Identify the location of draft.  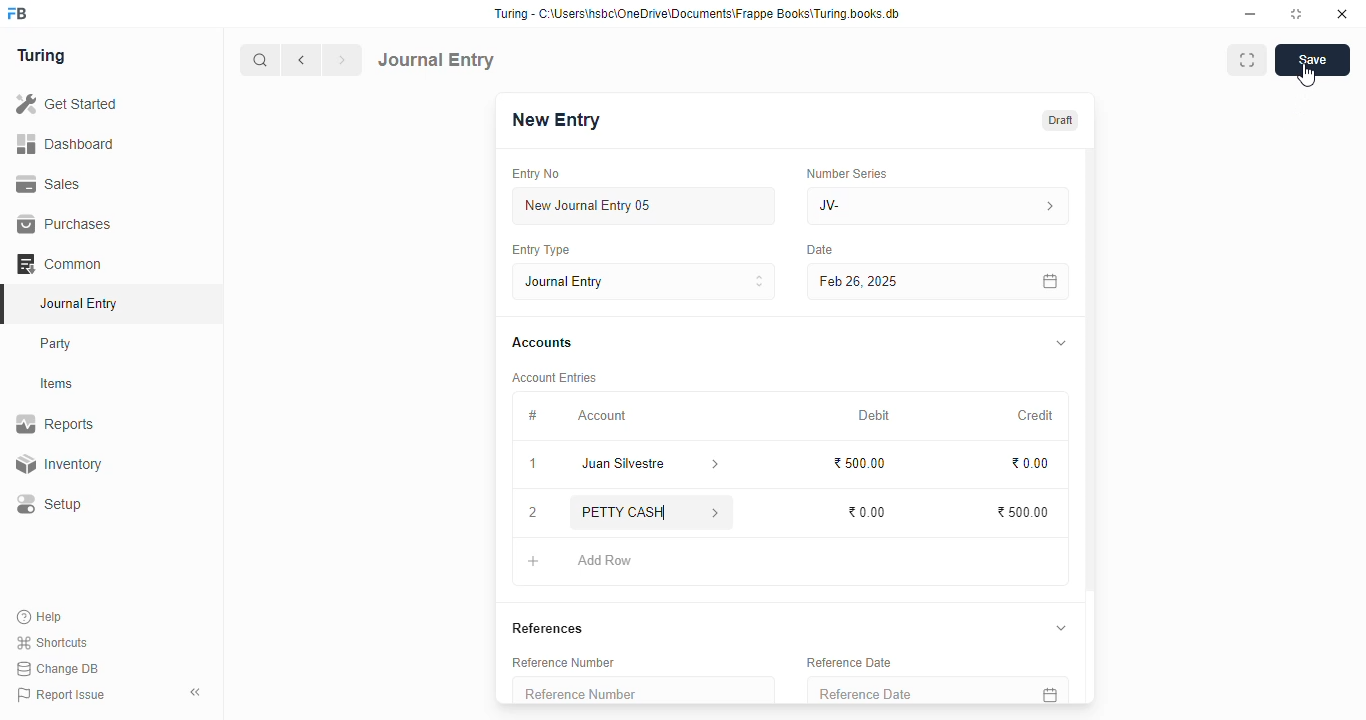
(1059, 120).